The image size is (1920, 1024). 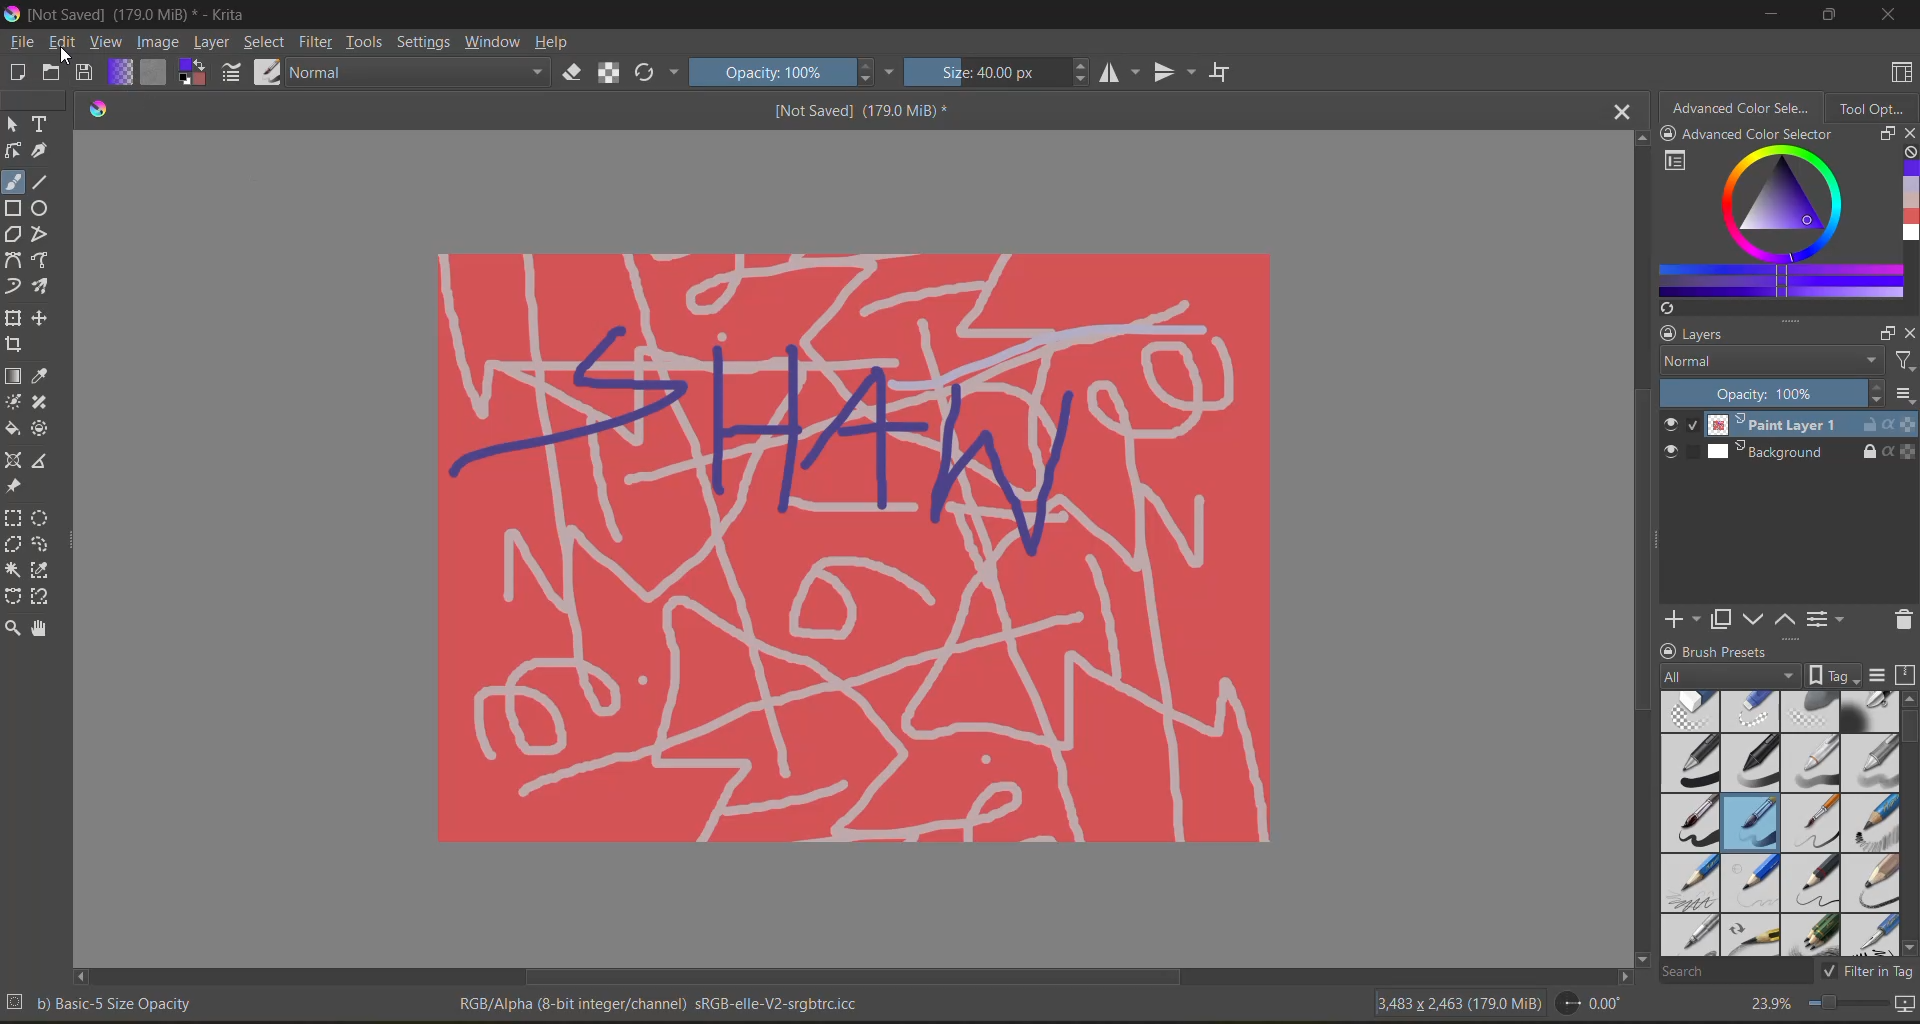 What do you see at coordinates (45, 318) in the screenshot?
I see `move a layer` at bounding box center [45, 318].